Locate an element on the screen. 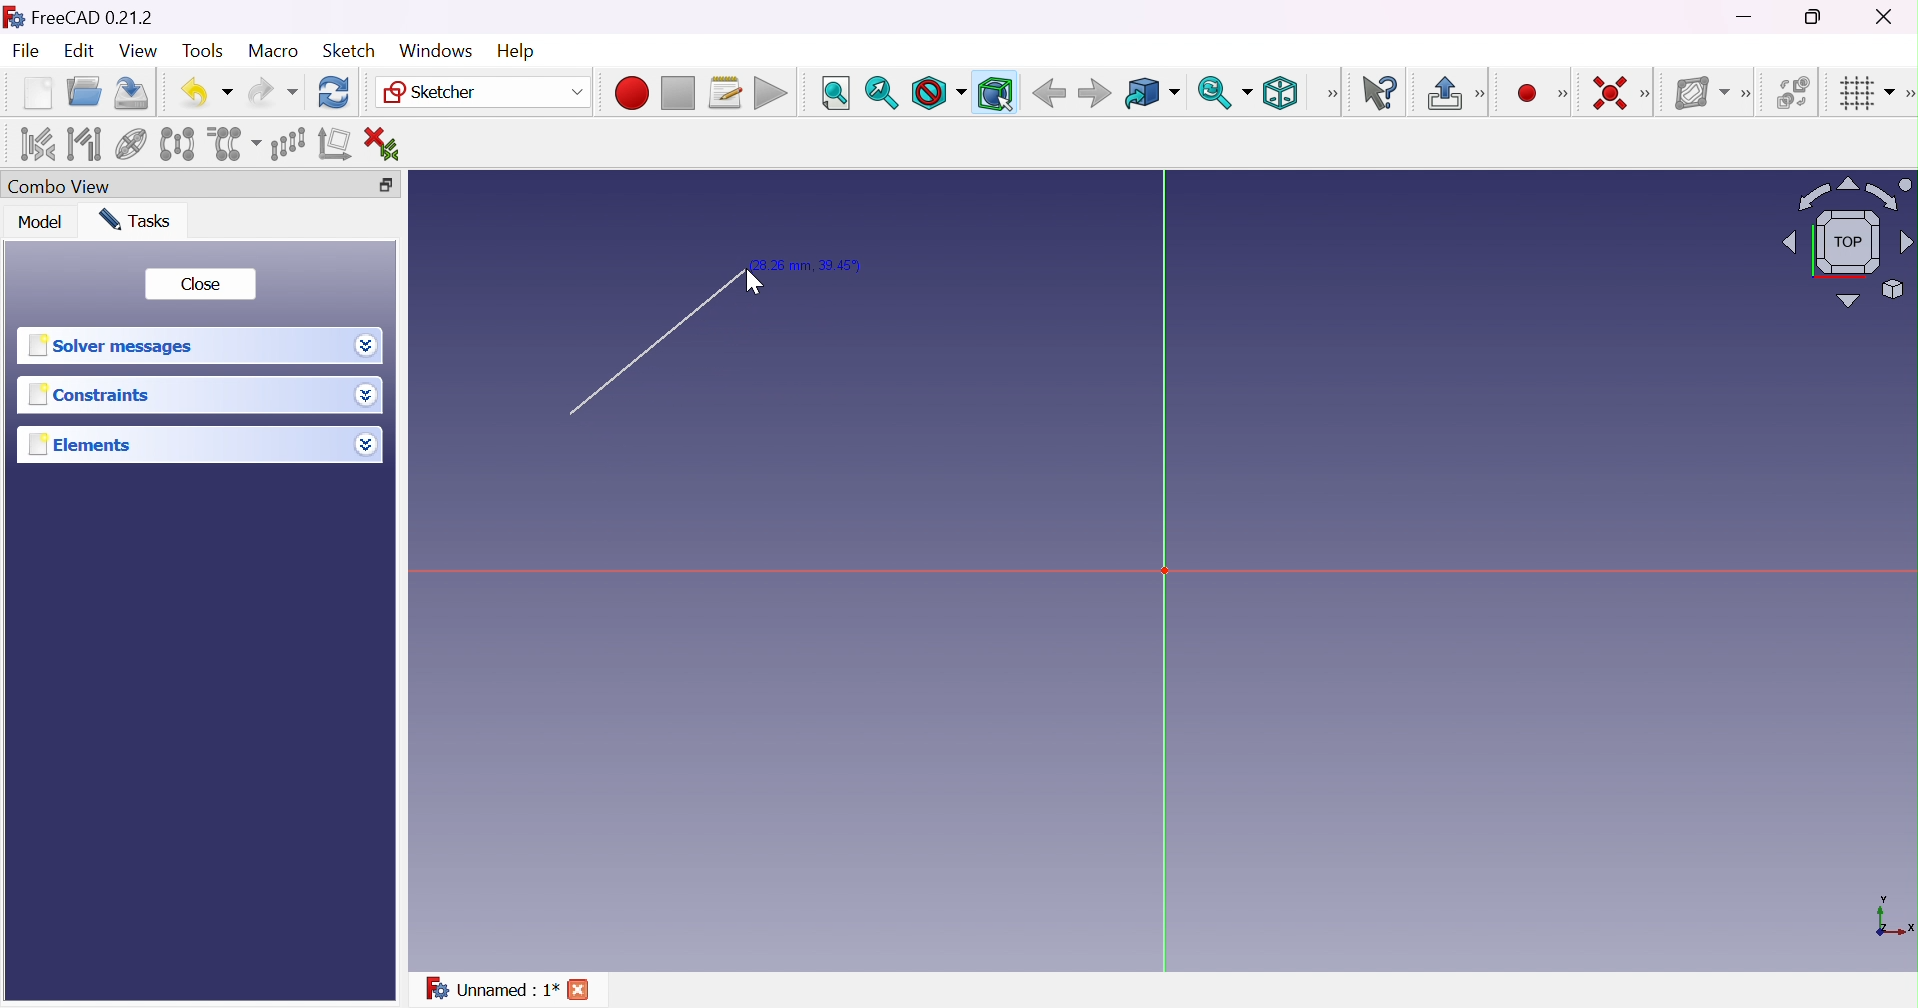  Stop macros recording is located at coordinates (677, 94).